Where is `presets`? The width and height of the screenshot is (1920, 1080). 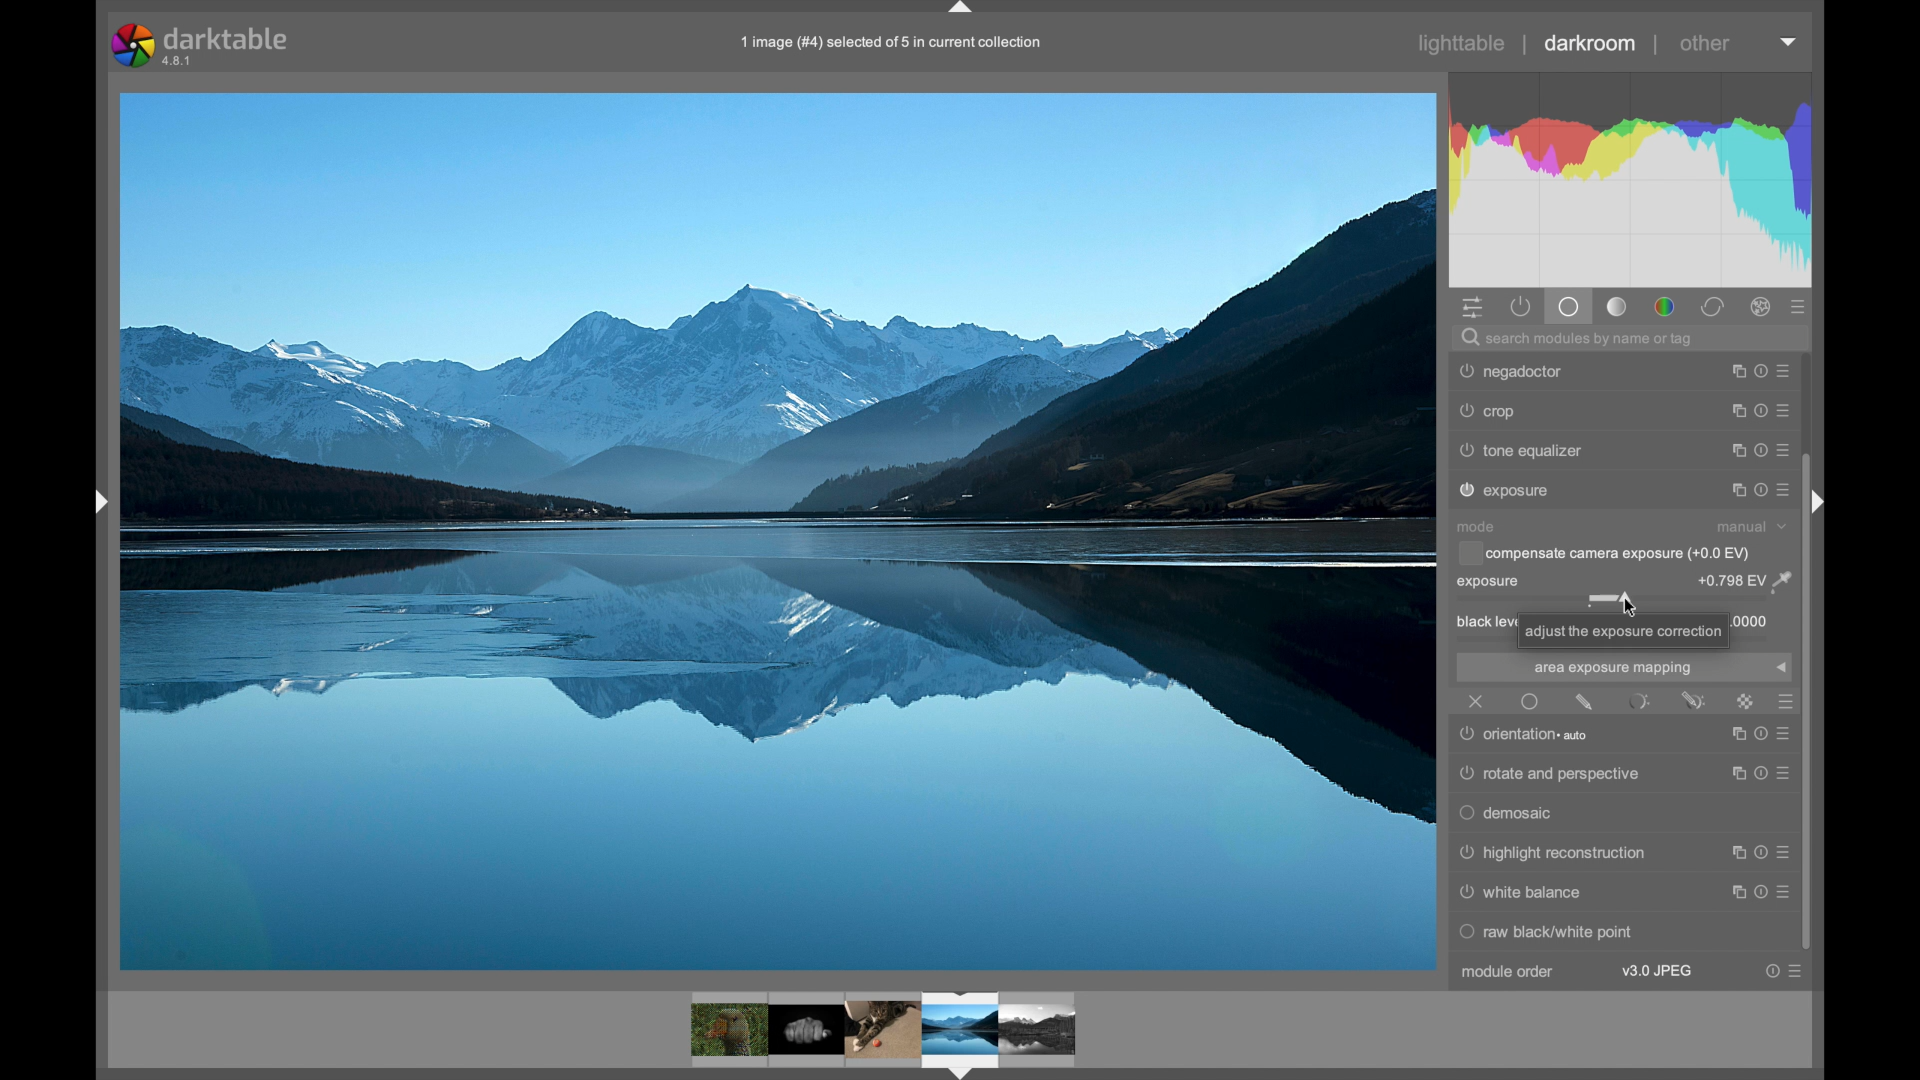 presets is located at coordinates (1799, 308).